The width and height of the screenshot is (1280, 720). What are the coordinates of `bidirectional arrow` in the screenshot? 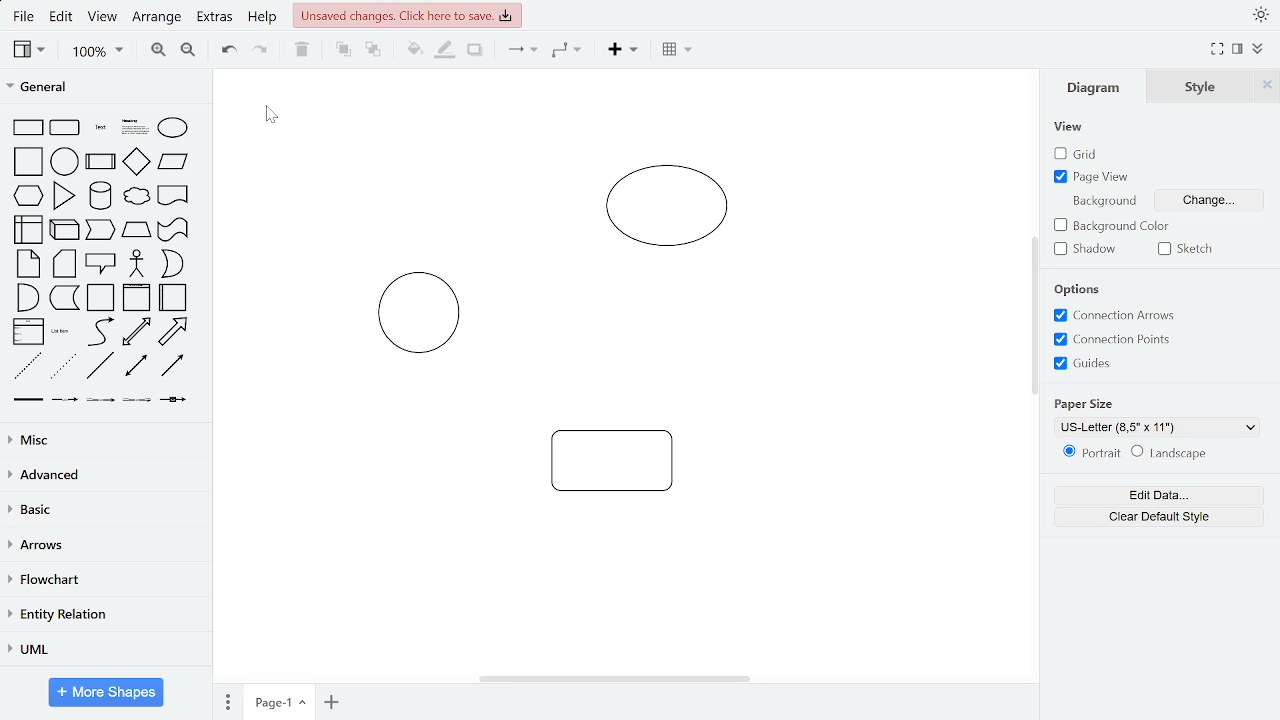 It's located at (137, 332).